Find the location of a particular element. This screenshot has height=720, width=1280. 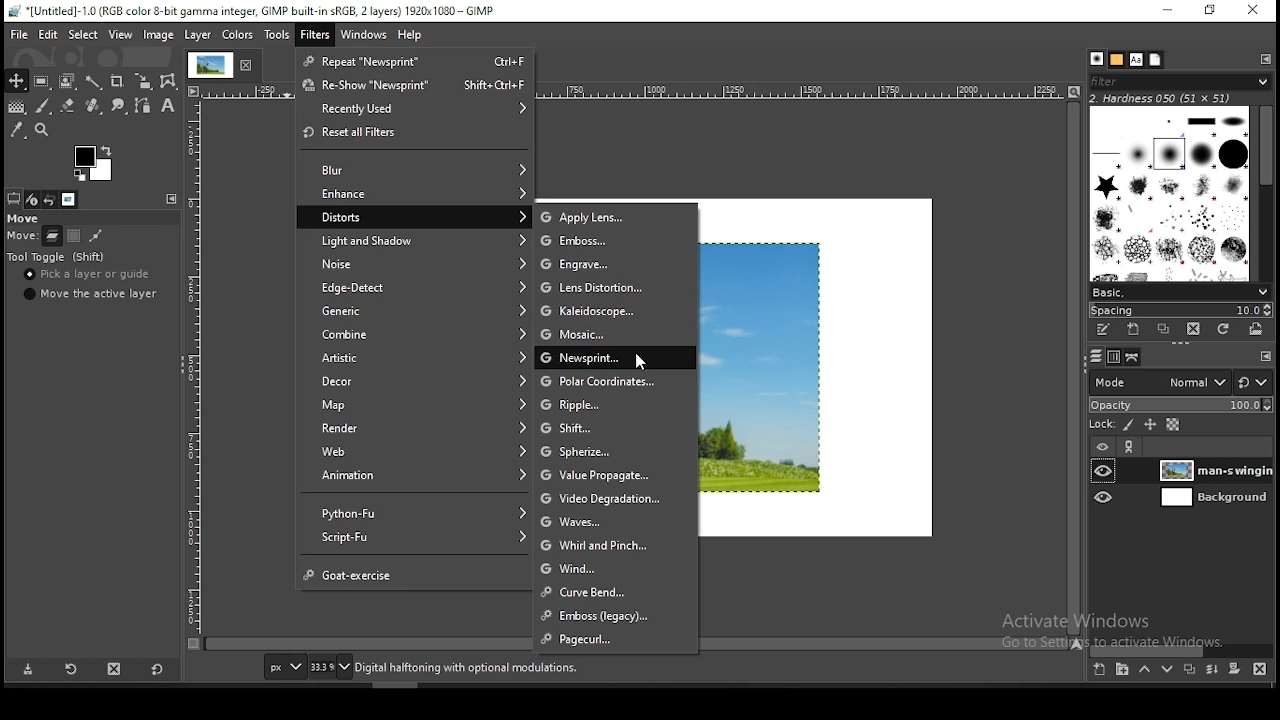

brushes is located at coordinates (1096, 58).